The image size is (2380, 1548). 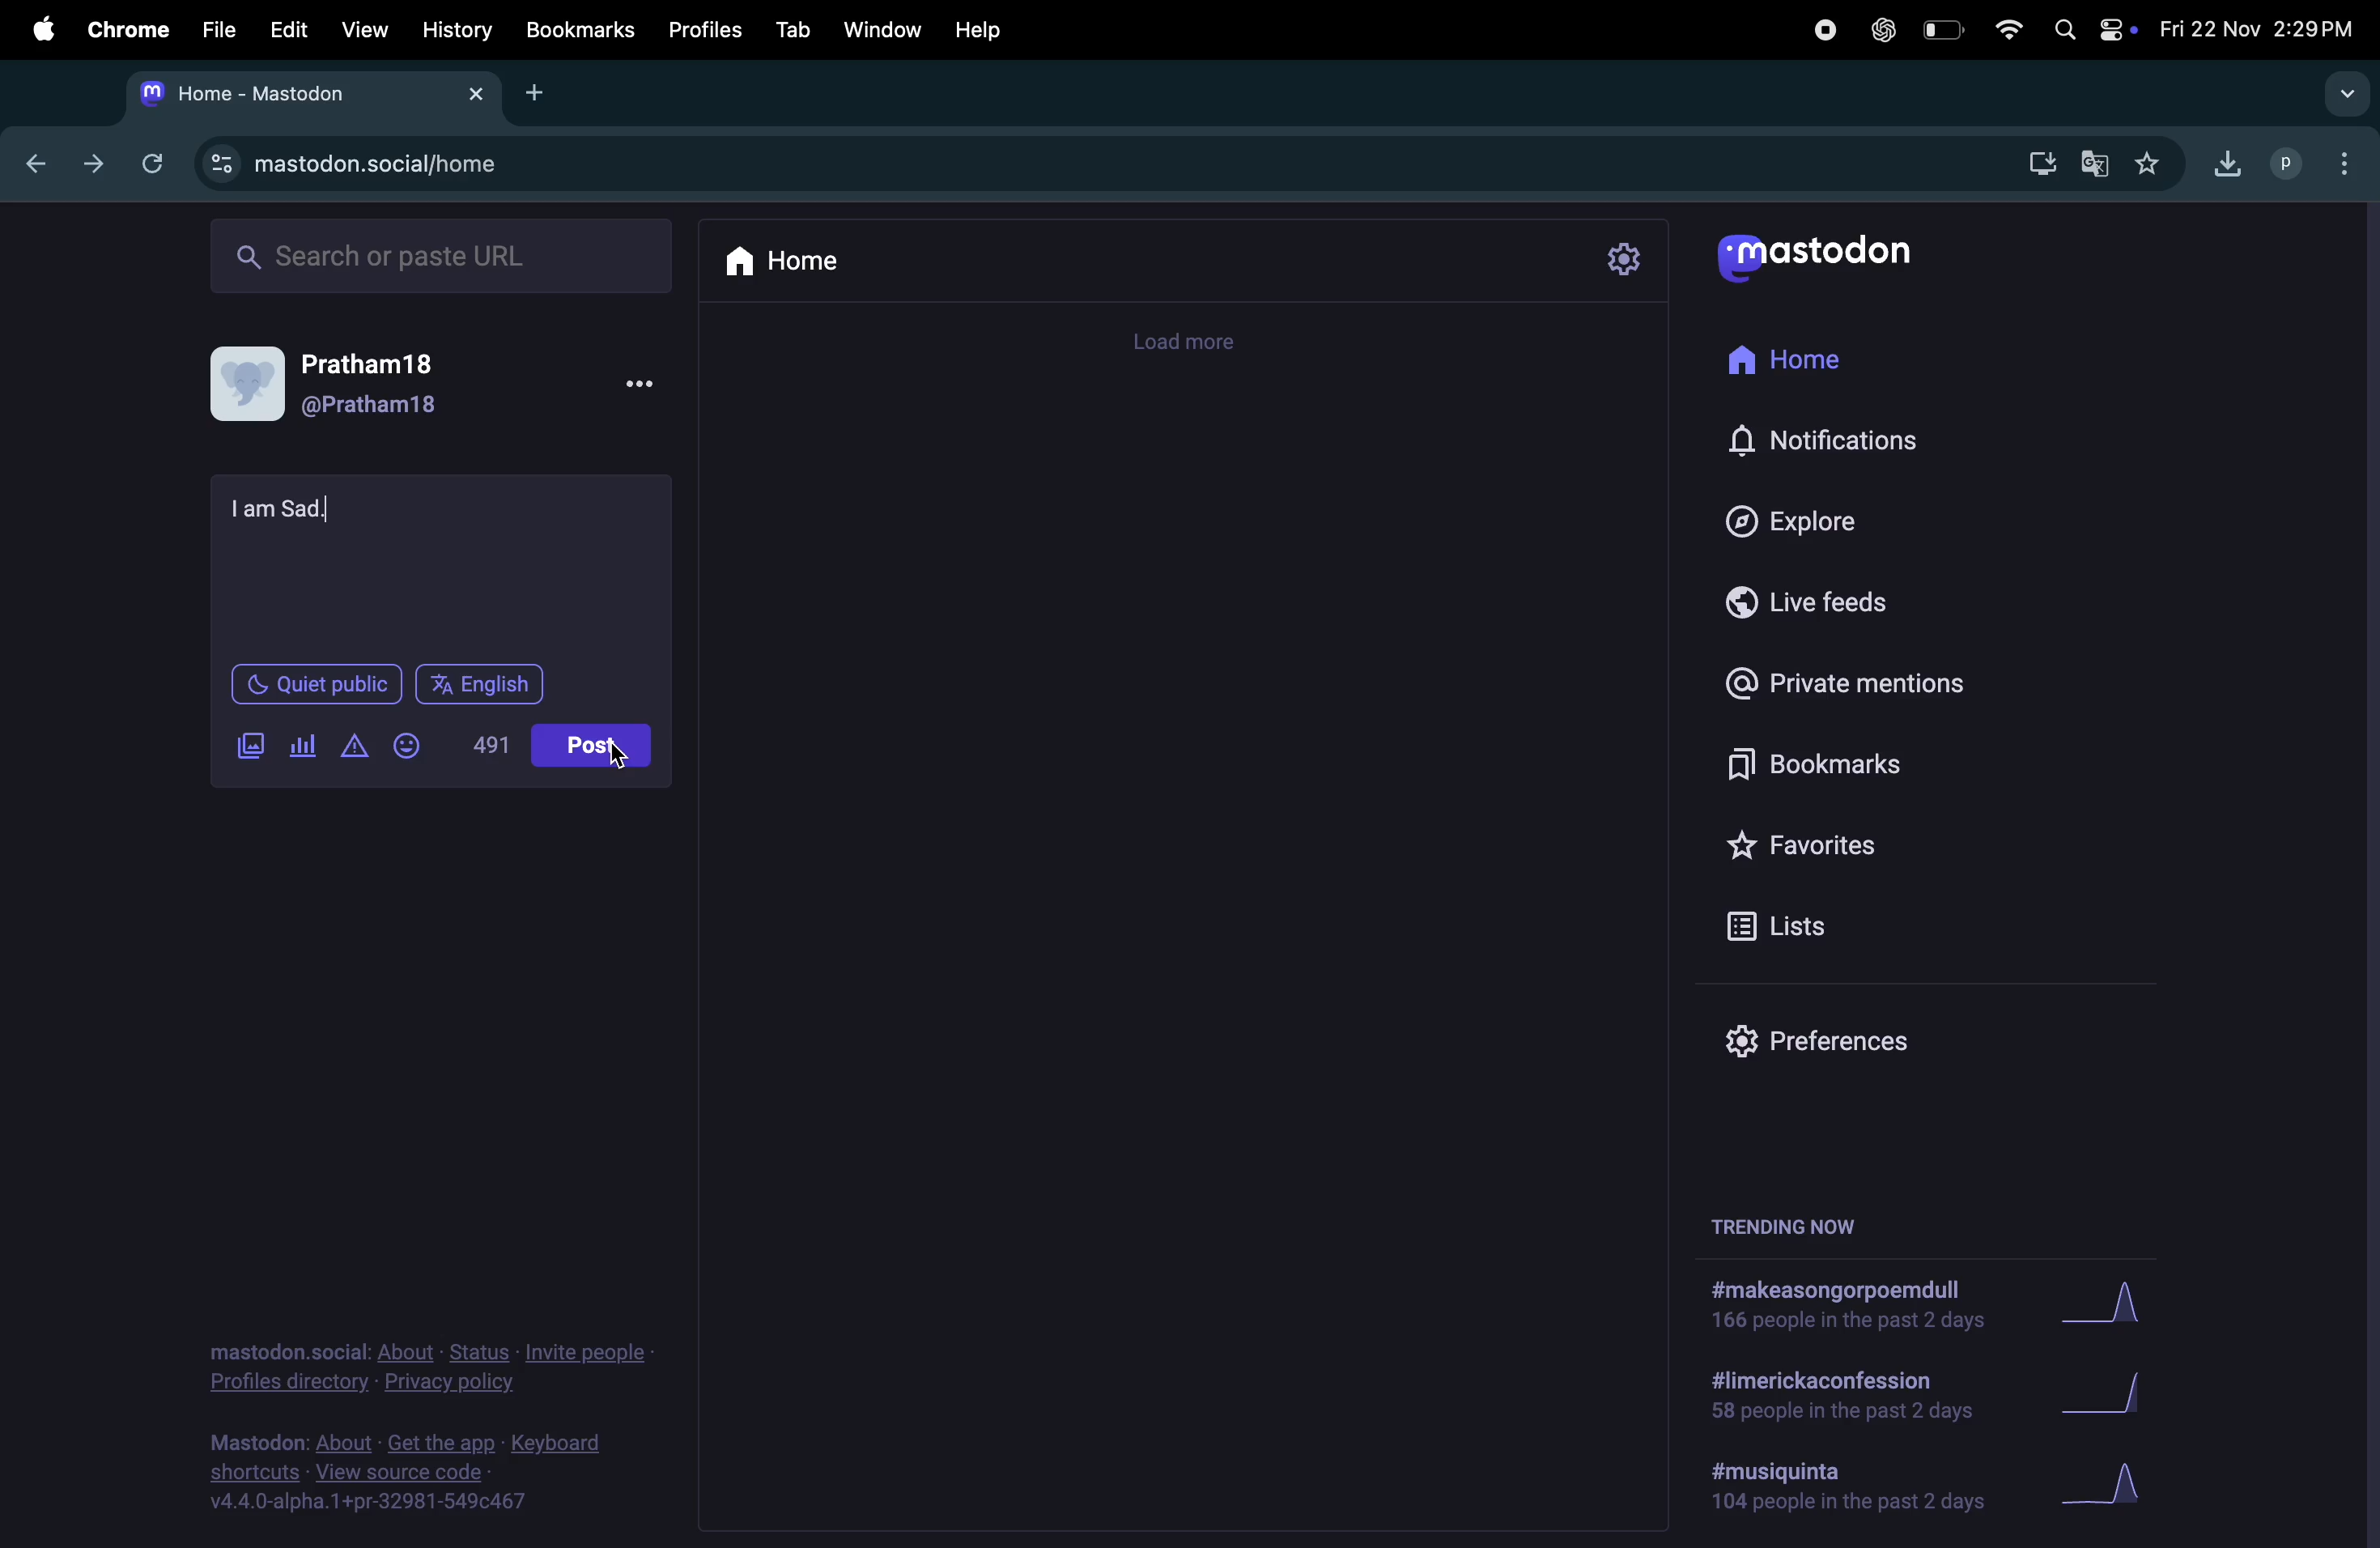 What do you see at coordinates (2122, 1301) in the screenshot?
I see `graph` at bounding box center [2122, 1301].